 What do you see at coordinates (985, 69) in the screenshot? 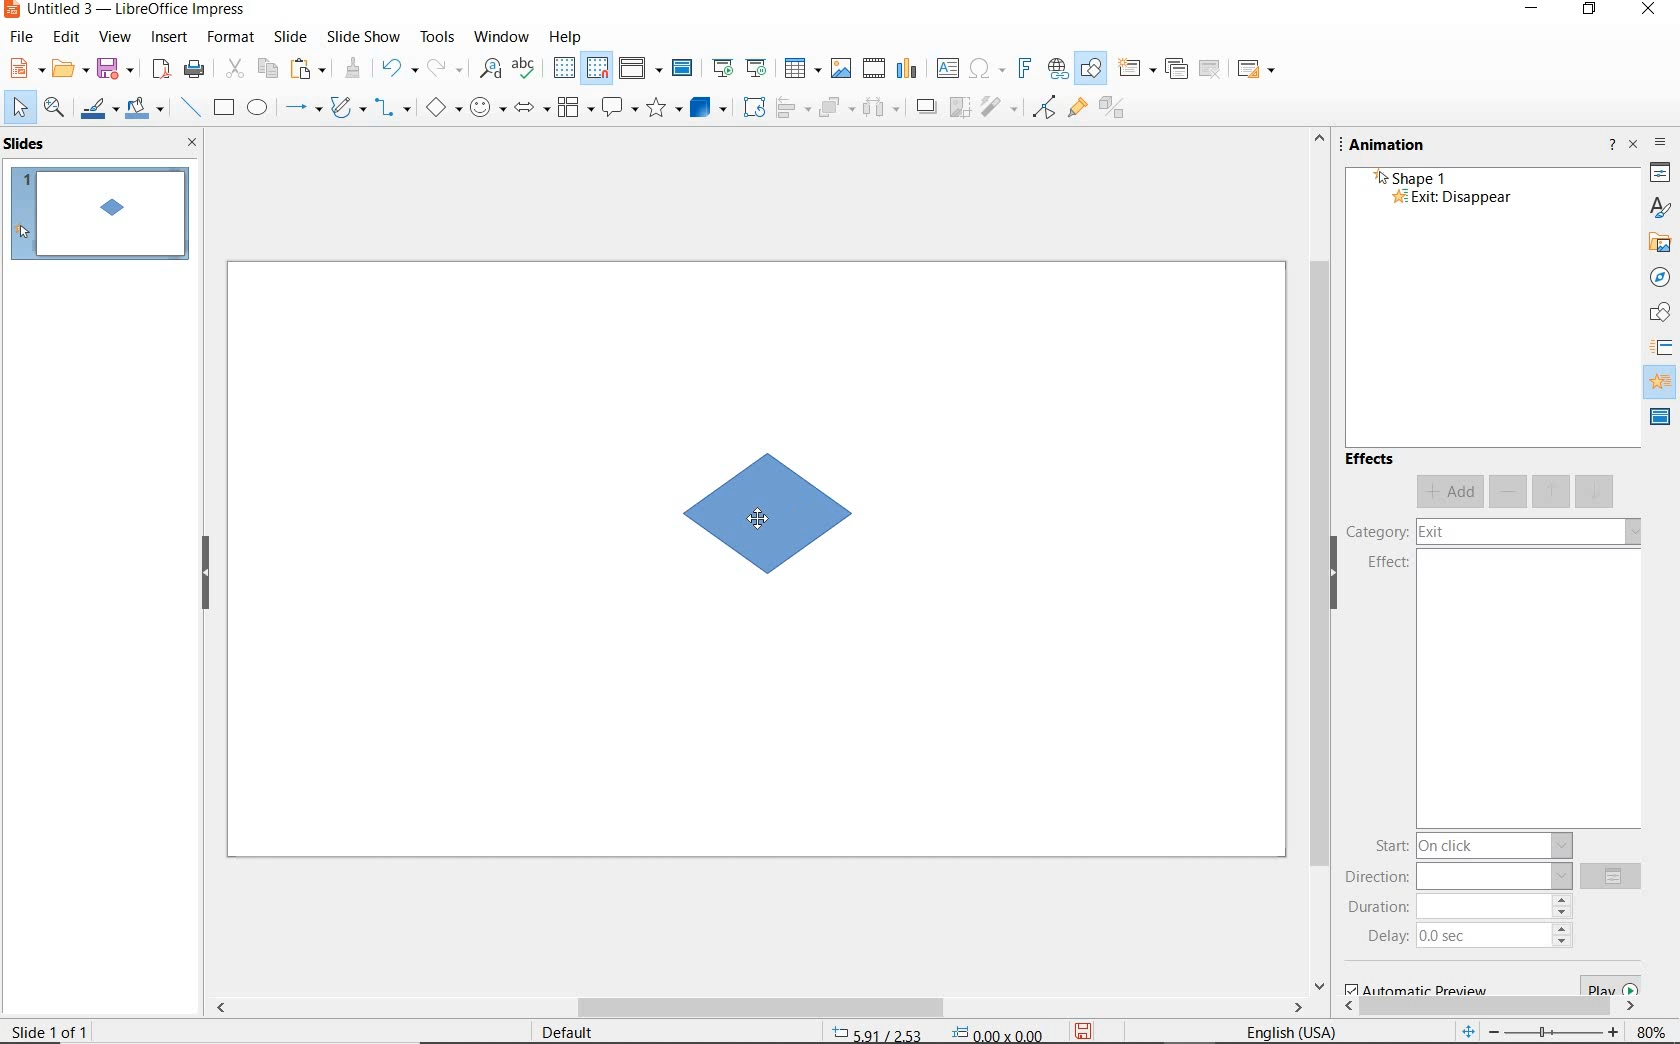
I see `insert special characters` at bounding box center [985, 69].